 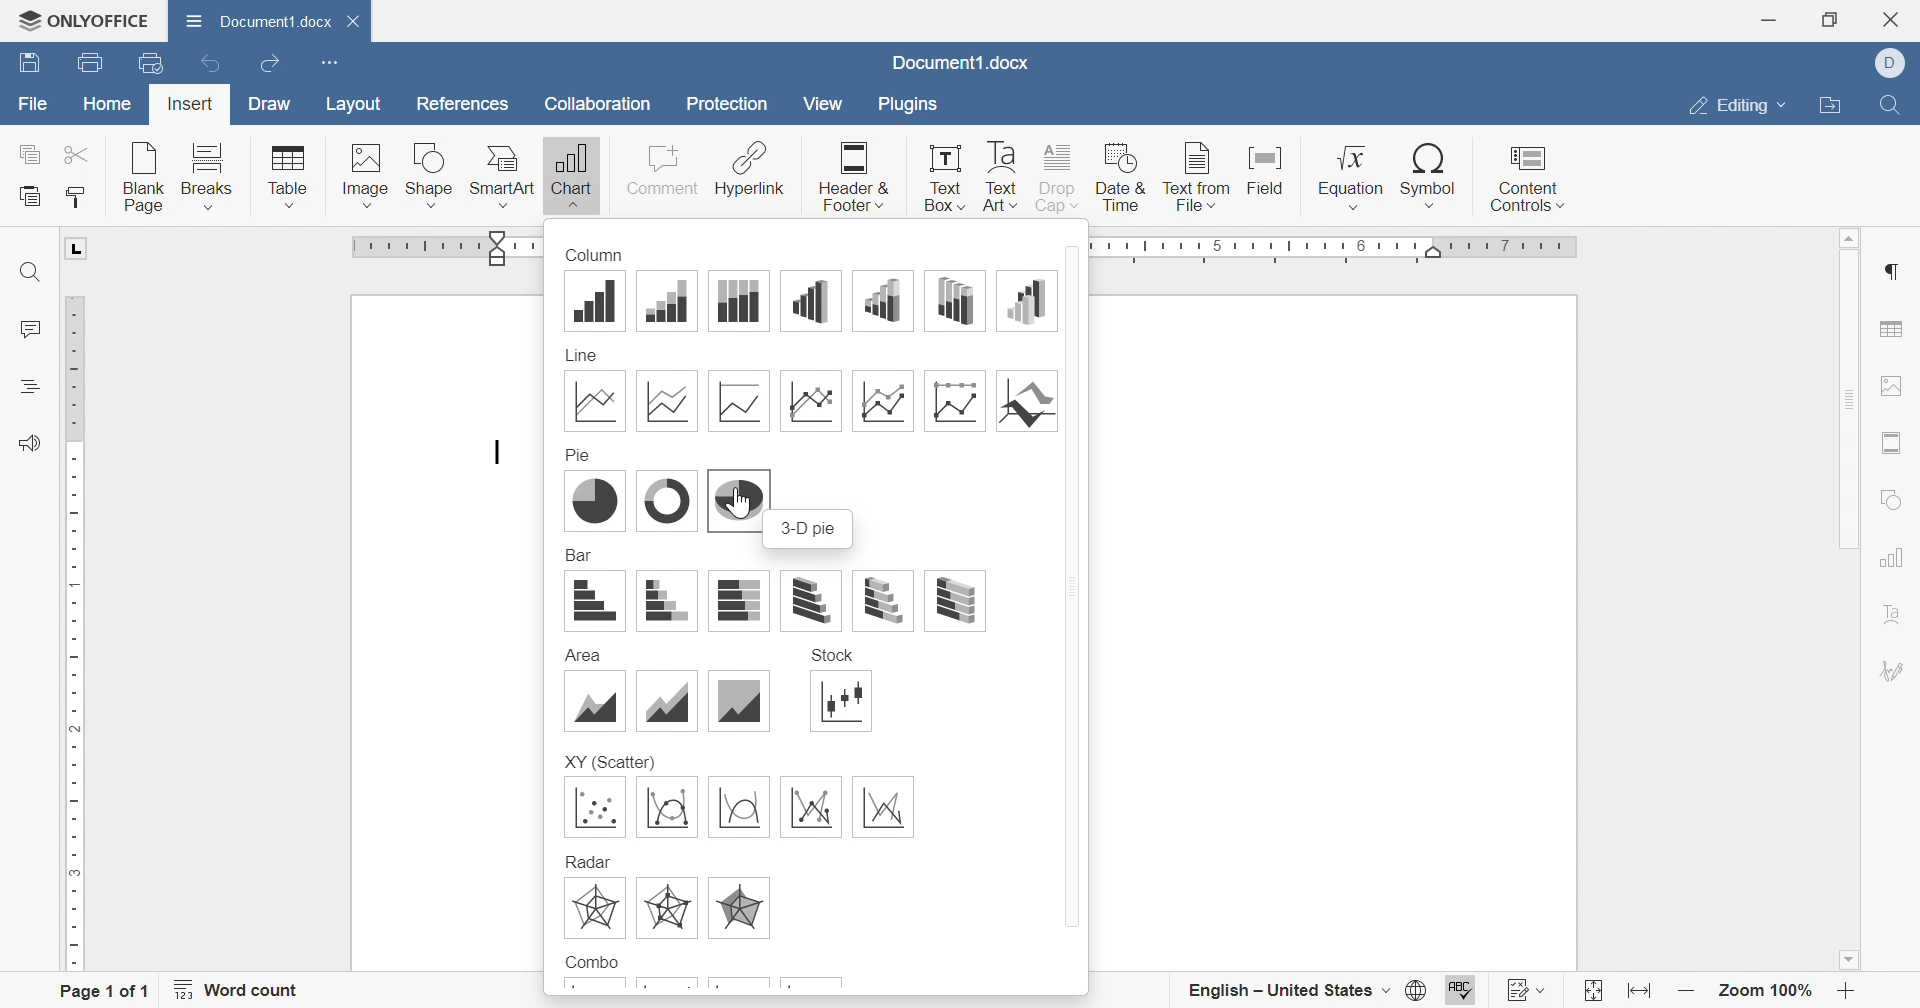 What do you see at coordinates (810, 399) in the screenshot?
I see `Lines with markers` at bounding box center [810, 399].